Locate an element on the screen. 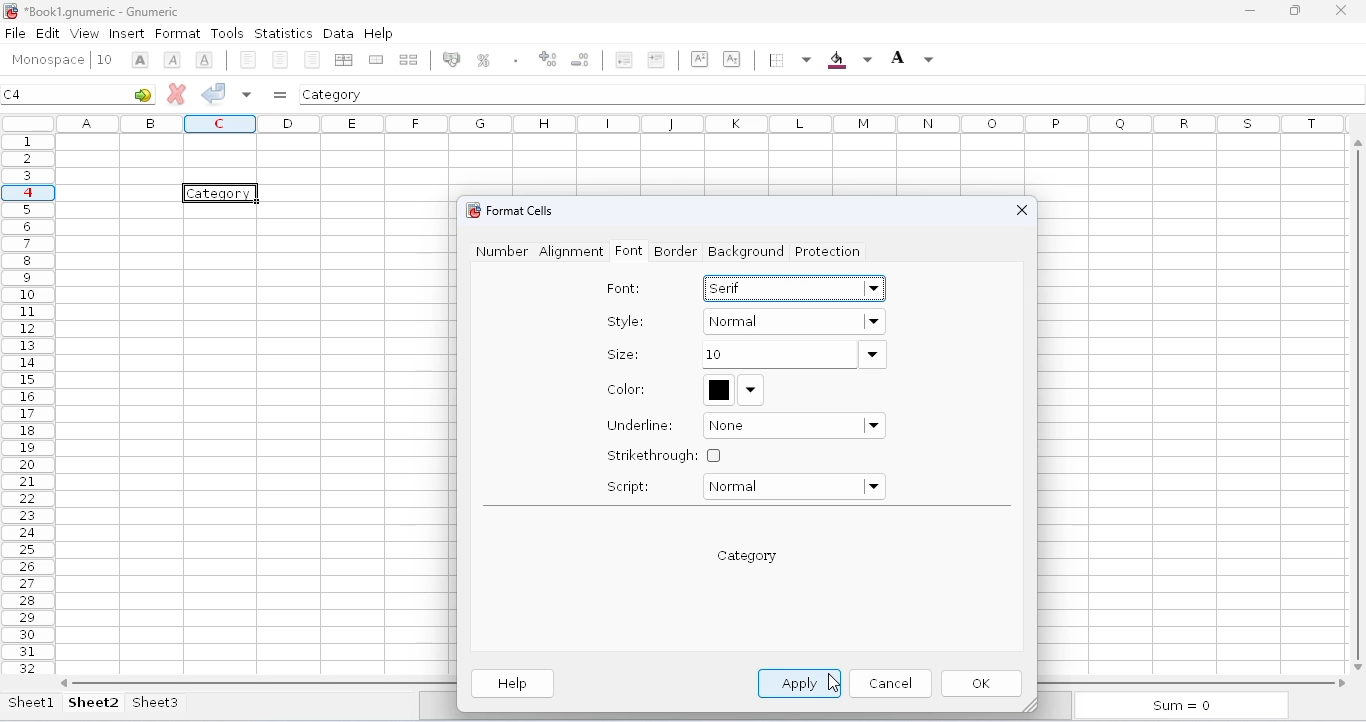  close is located at coordinates (1344, 10).